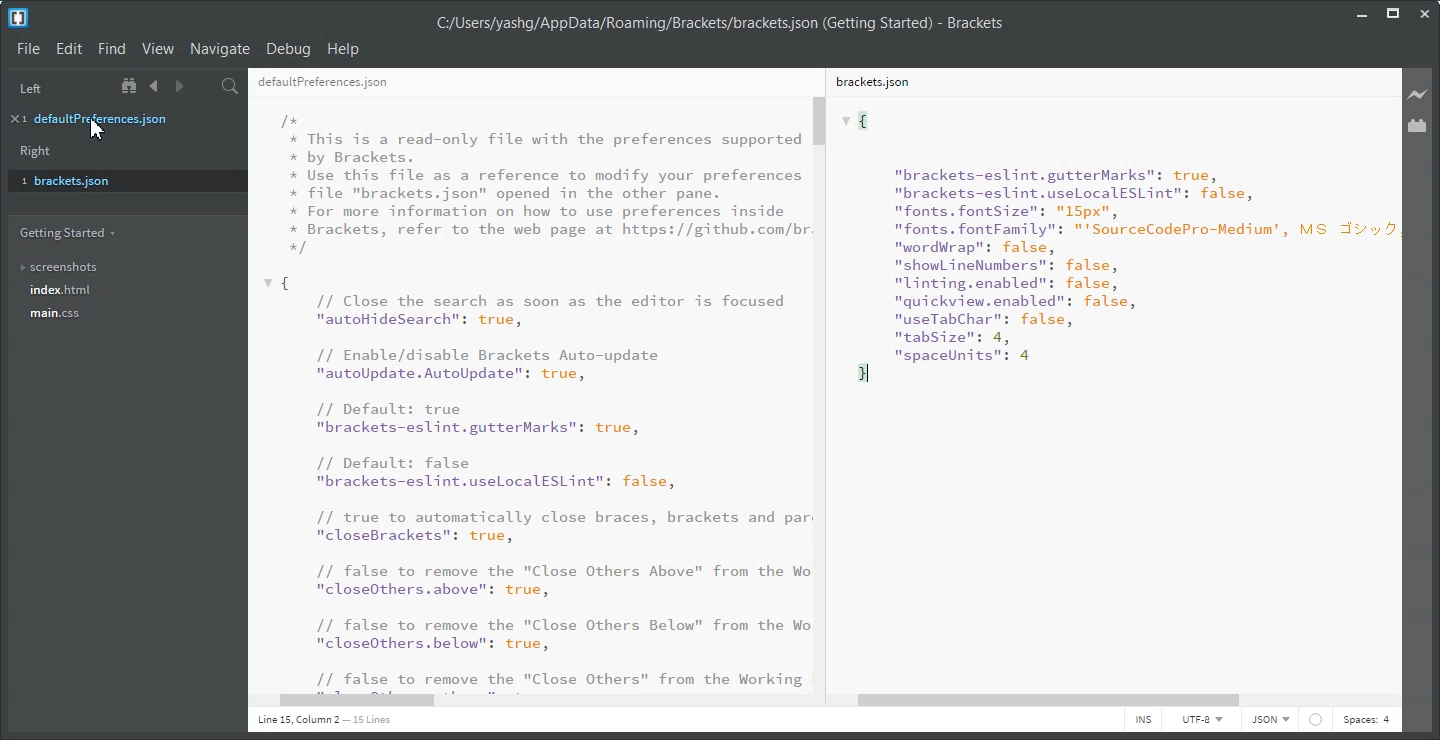 The image size is (1440, 740). Describe the element at coordinates (230, 86) in the screenshot. I see `Find in Files` at that location.